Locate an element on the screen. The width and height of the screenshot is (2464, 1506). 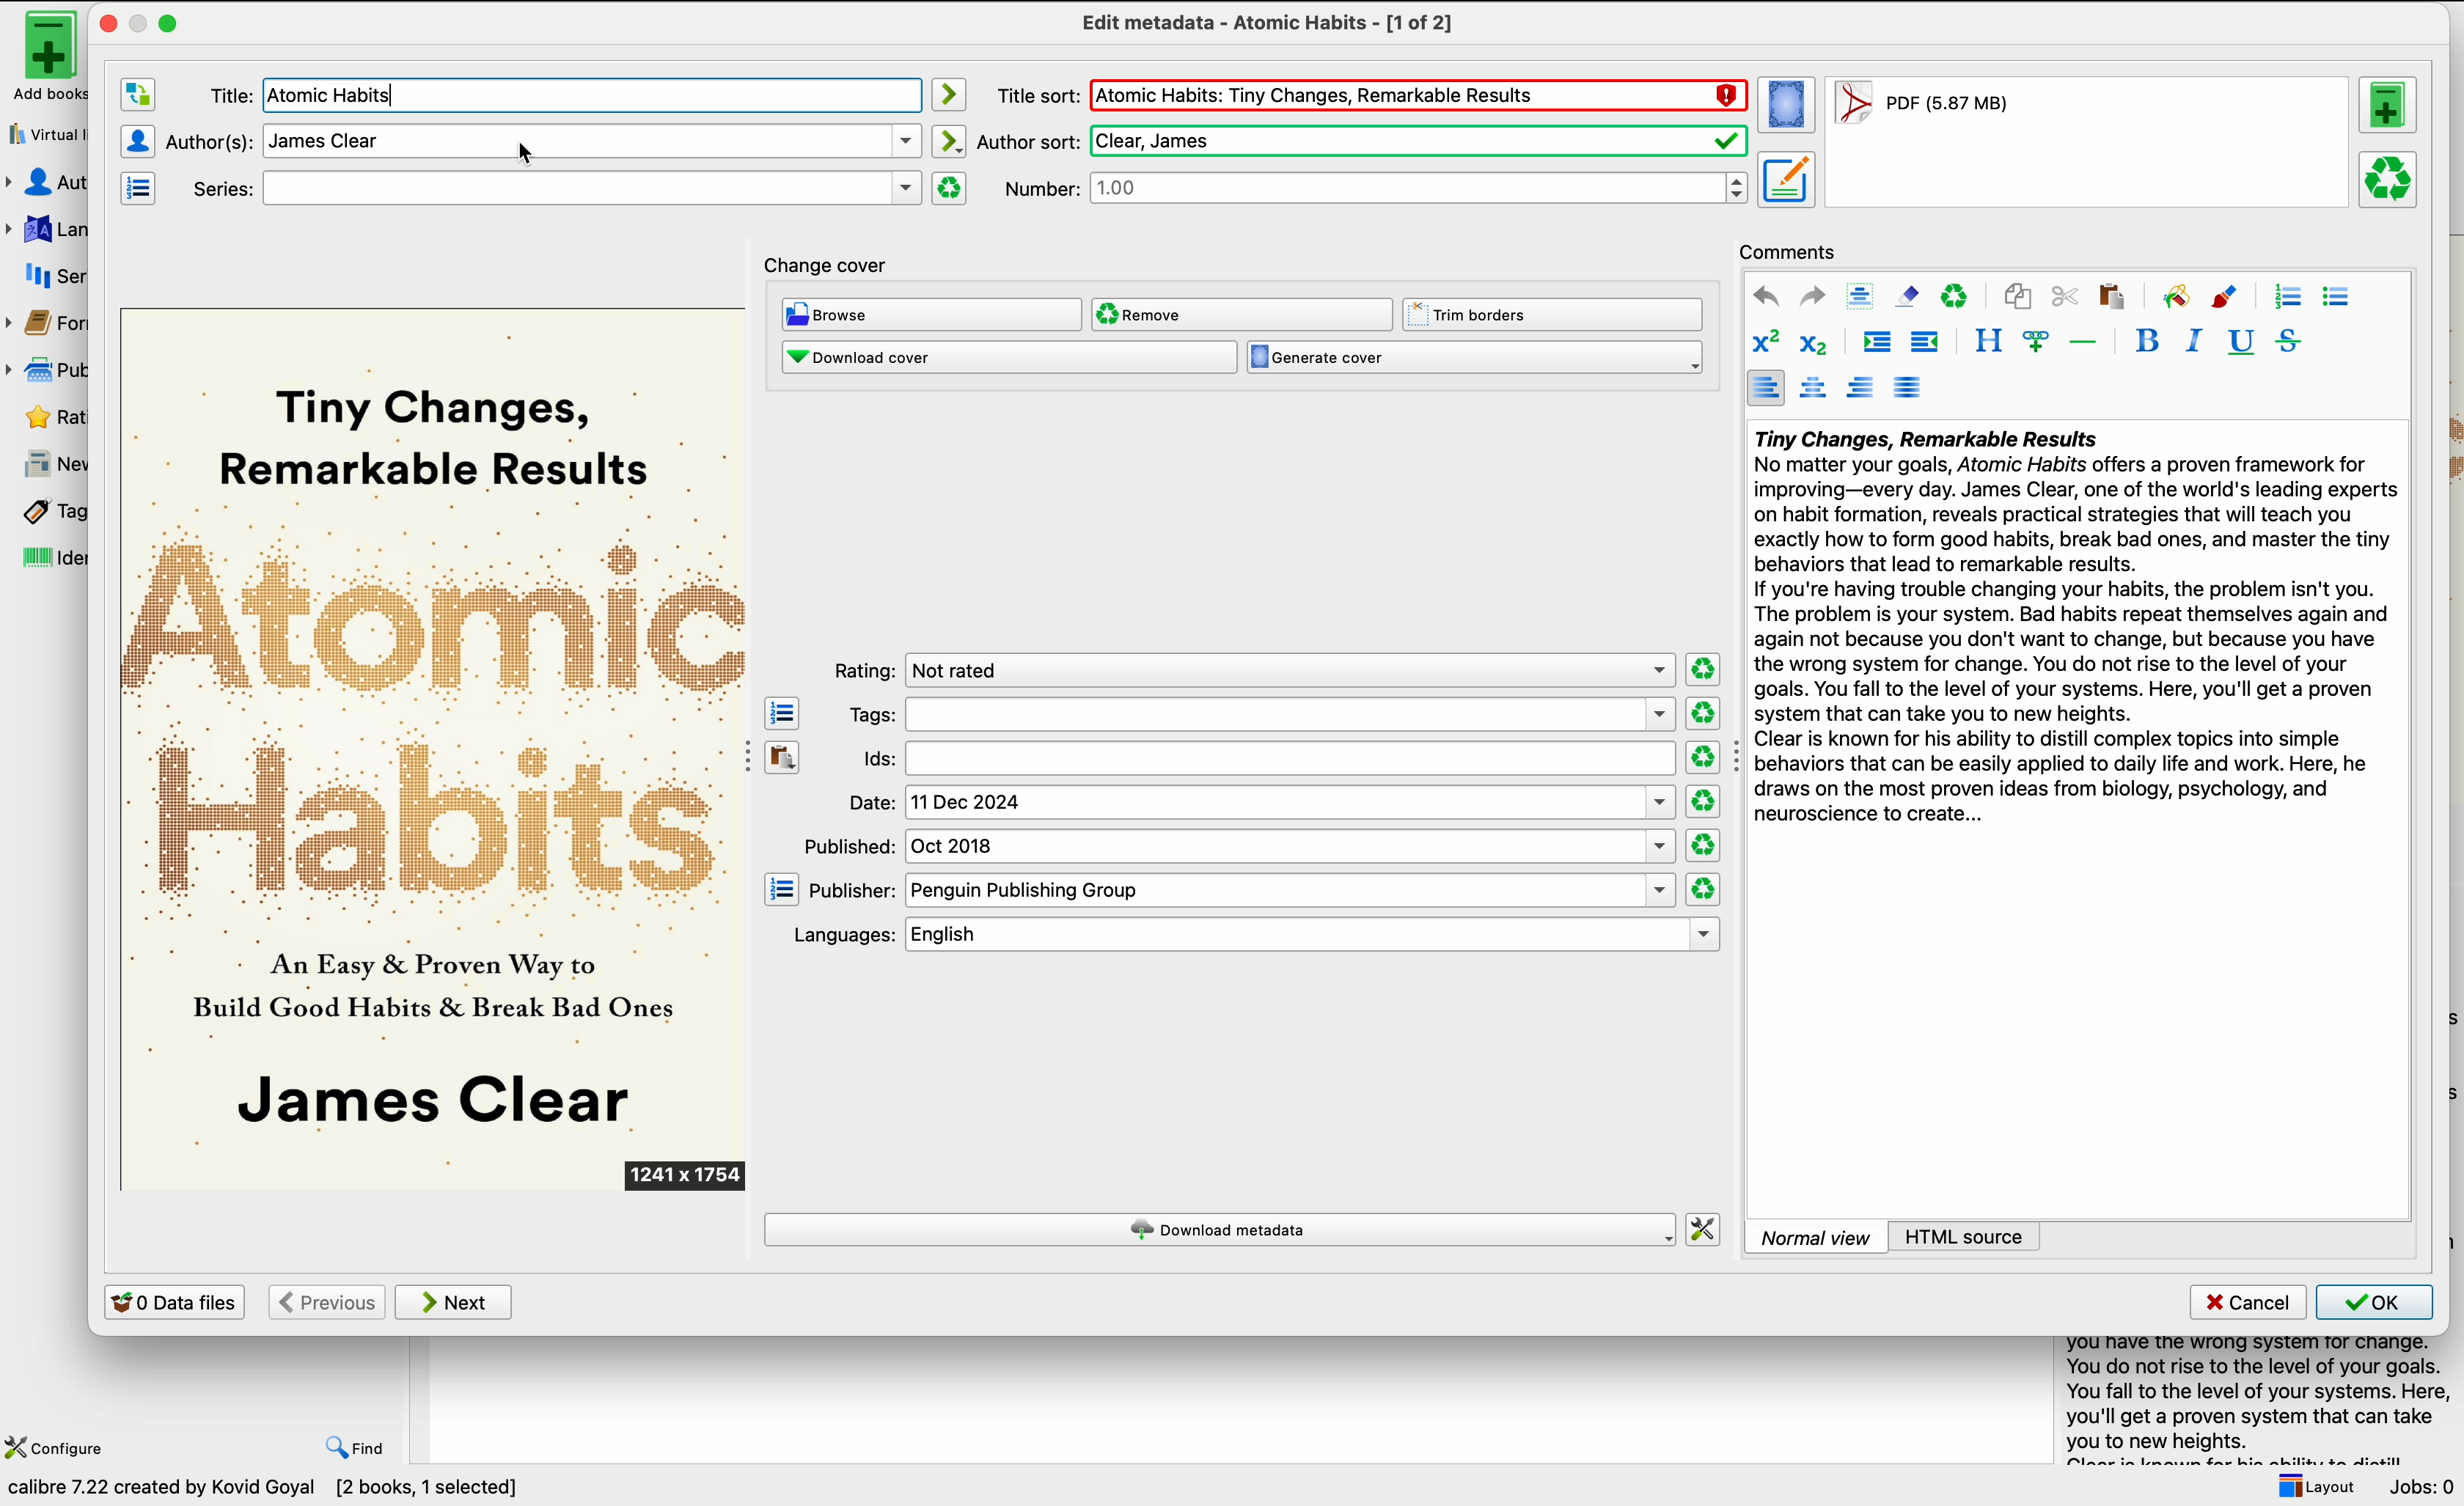
number is located at coordinates (1377, 189).